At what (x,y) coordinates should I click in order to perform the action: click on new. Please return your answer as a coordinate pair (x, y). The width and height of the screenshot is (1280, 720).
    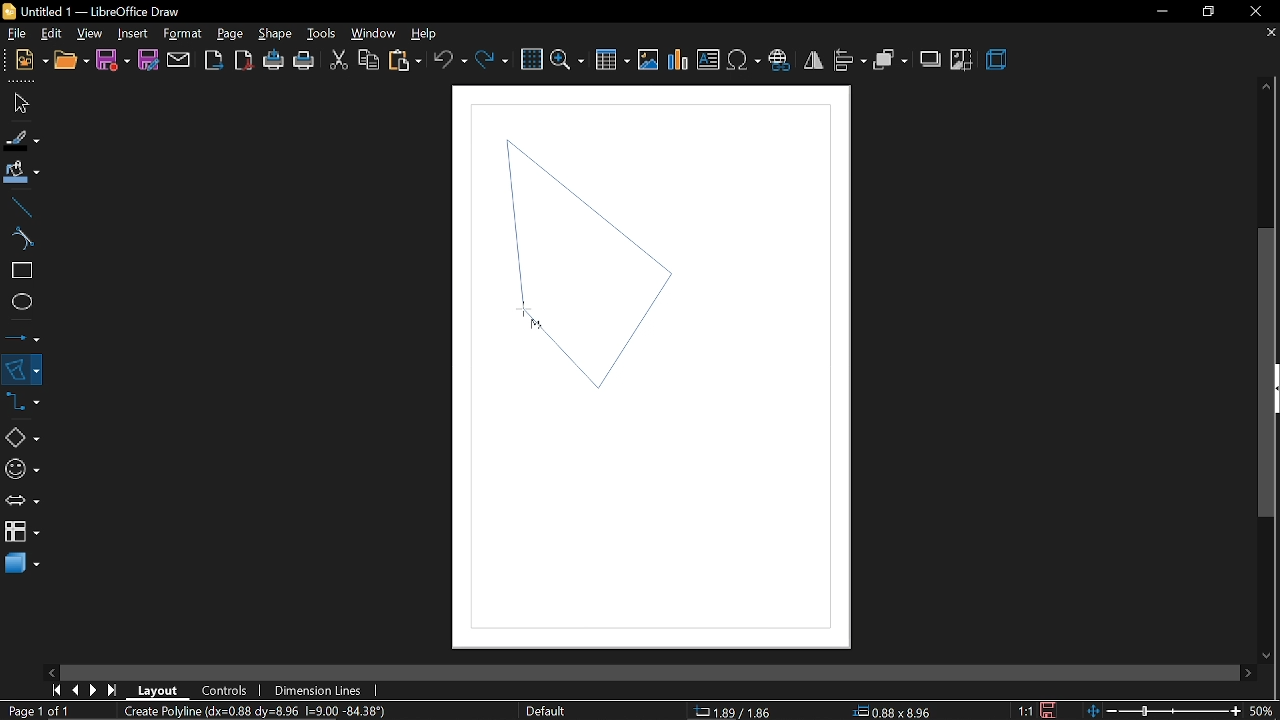
    Looking at the image, I should click on (32, 60).